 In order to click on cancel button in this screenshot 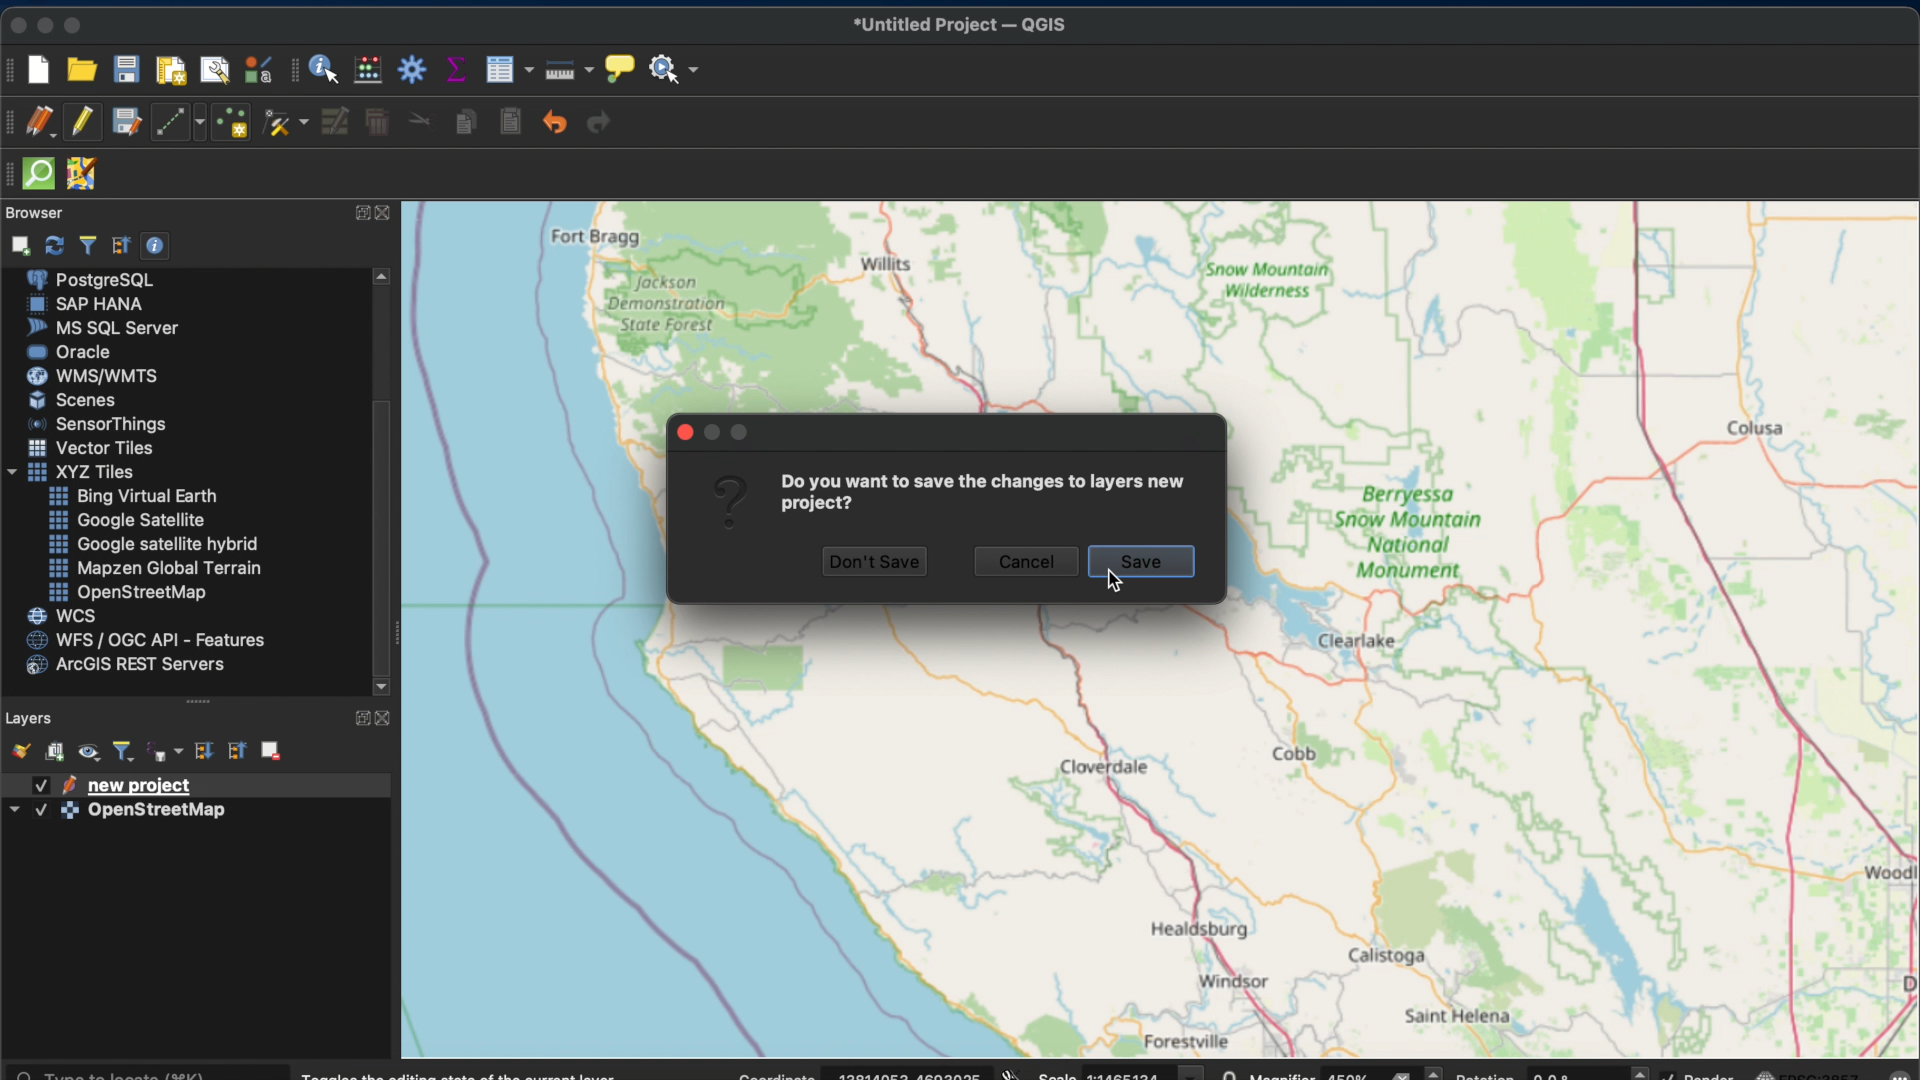, I will do `click(1027, 563)`.